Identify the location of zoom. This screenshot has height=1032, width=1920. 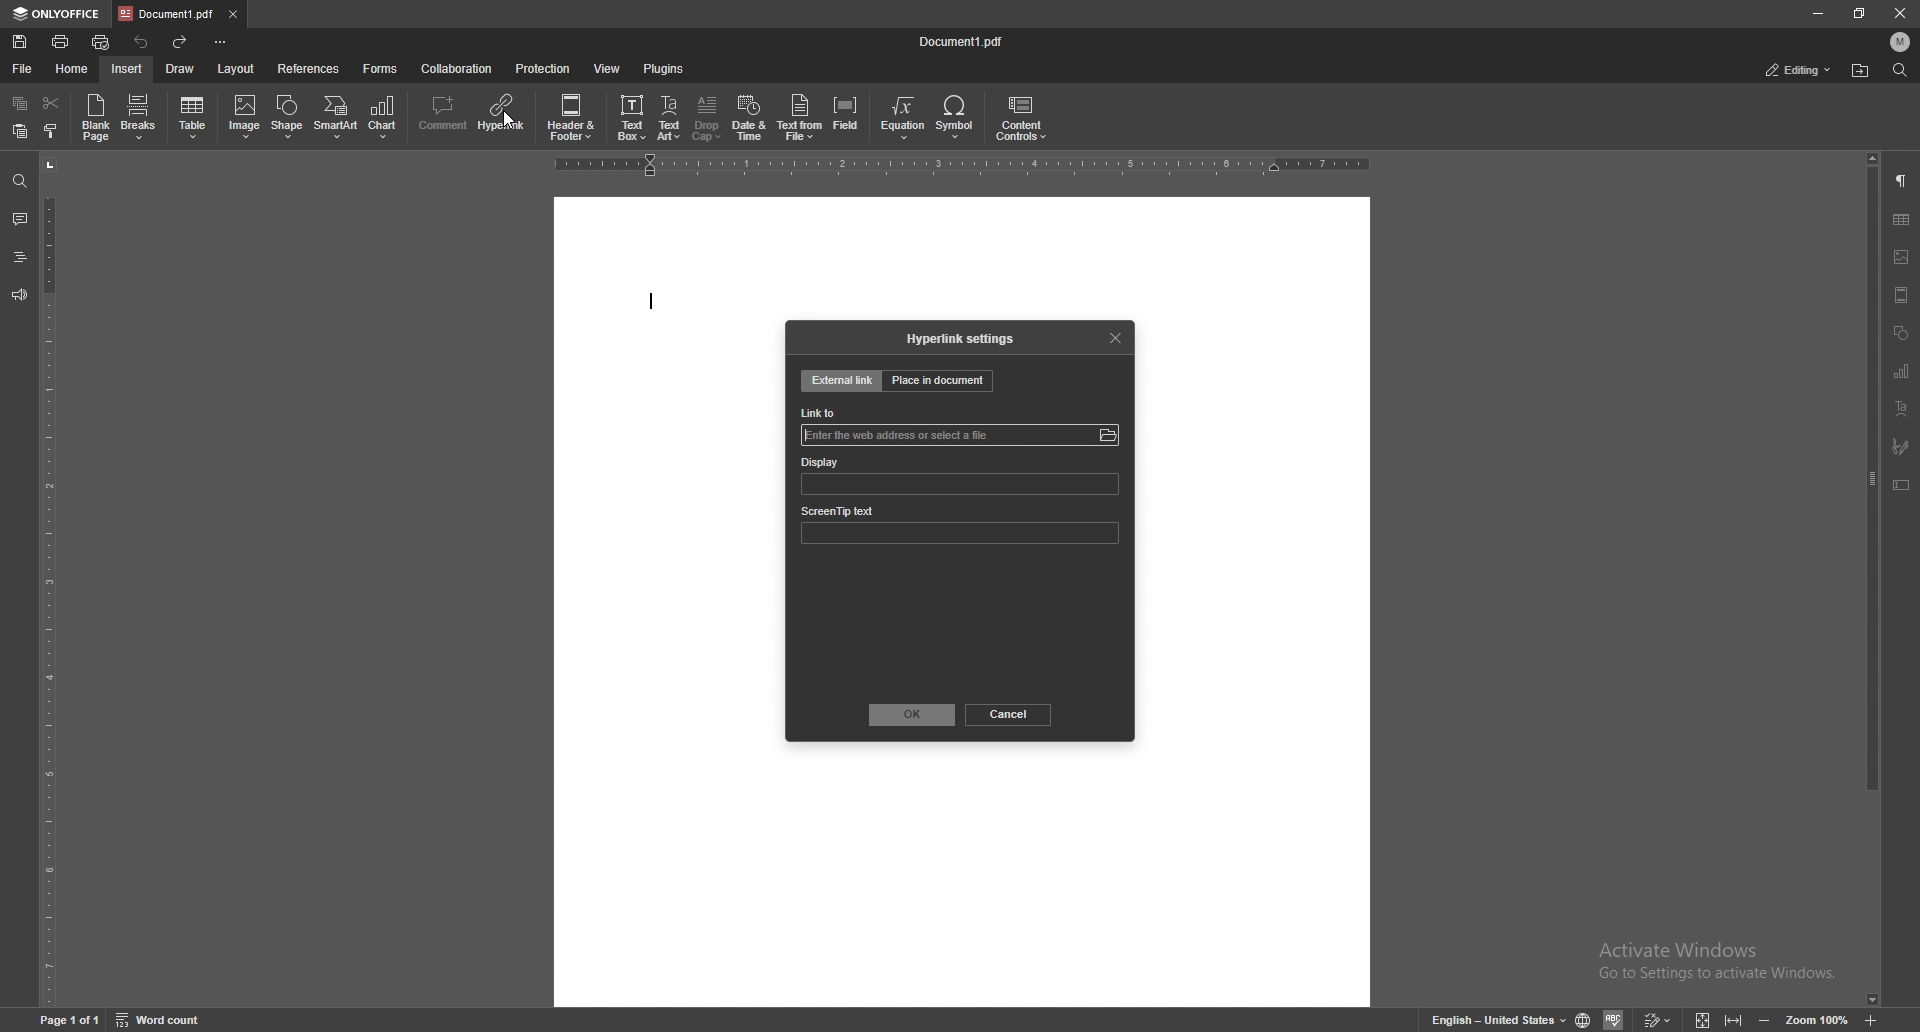
(1815, 1018).